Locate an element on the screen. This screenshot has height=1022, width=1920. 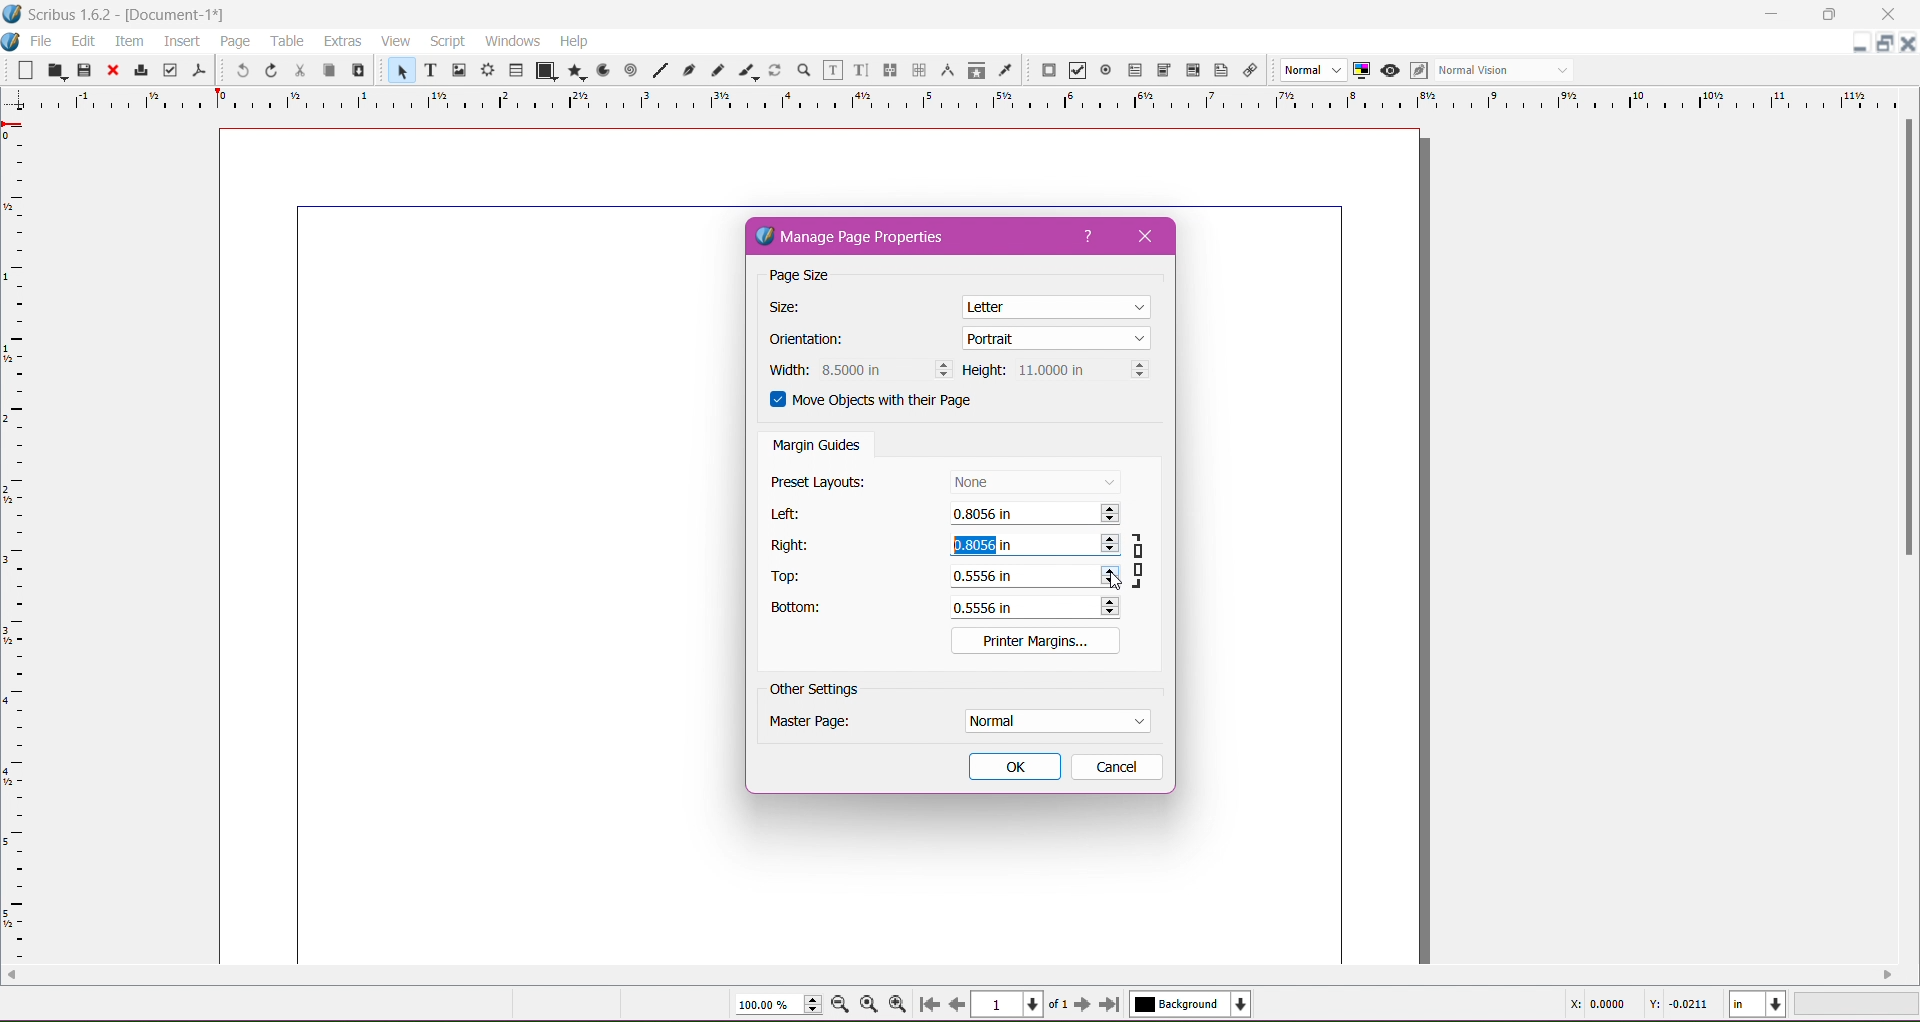
Link Annotation is located at coordinates (1252, 72).